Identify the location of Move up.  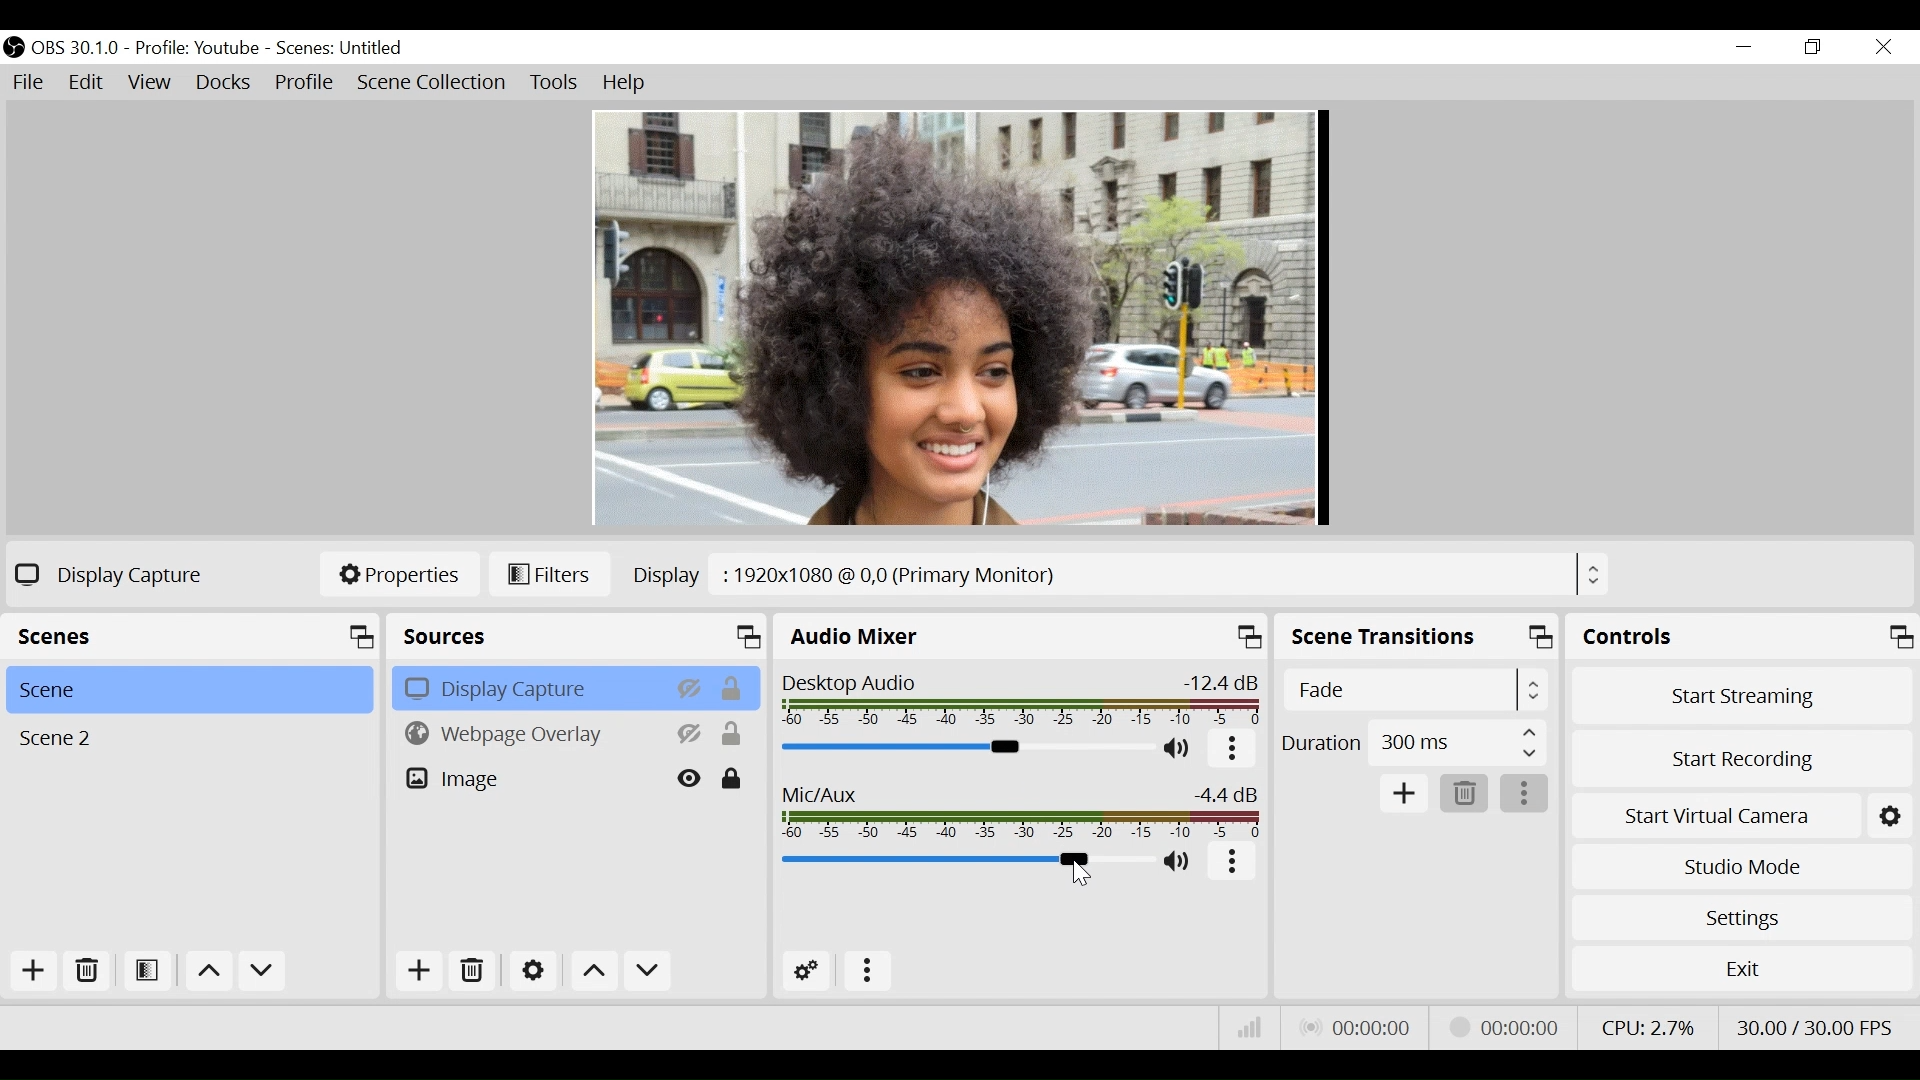
(592, 970).